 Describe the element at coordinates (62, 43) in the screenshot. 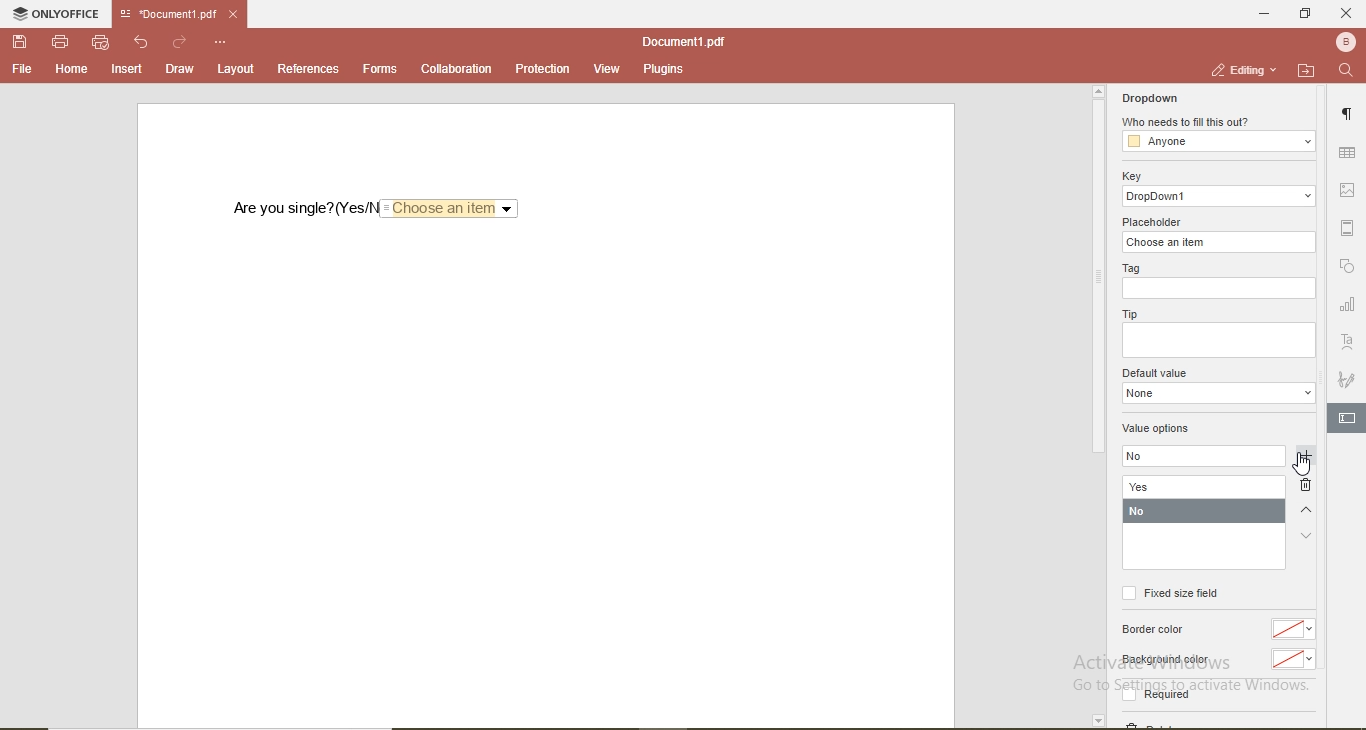

I see `print` at that location.